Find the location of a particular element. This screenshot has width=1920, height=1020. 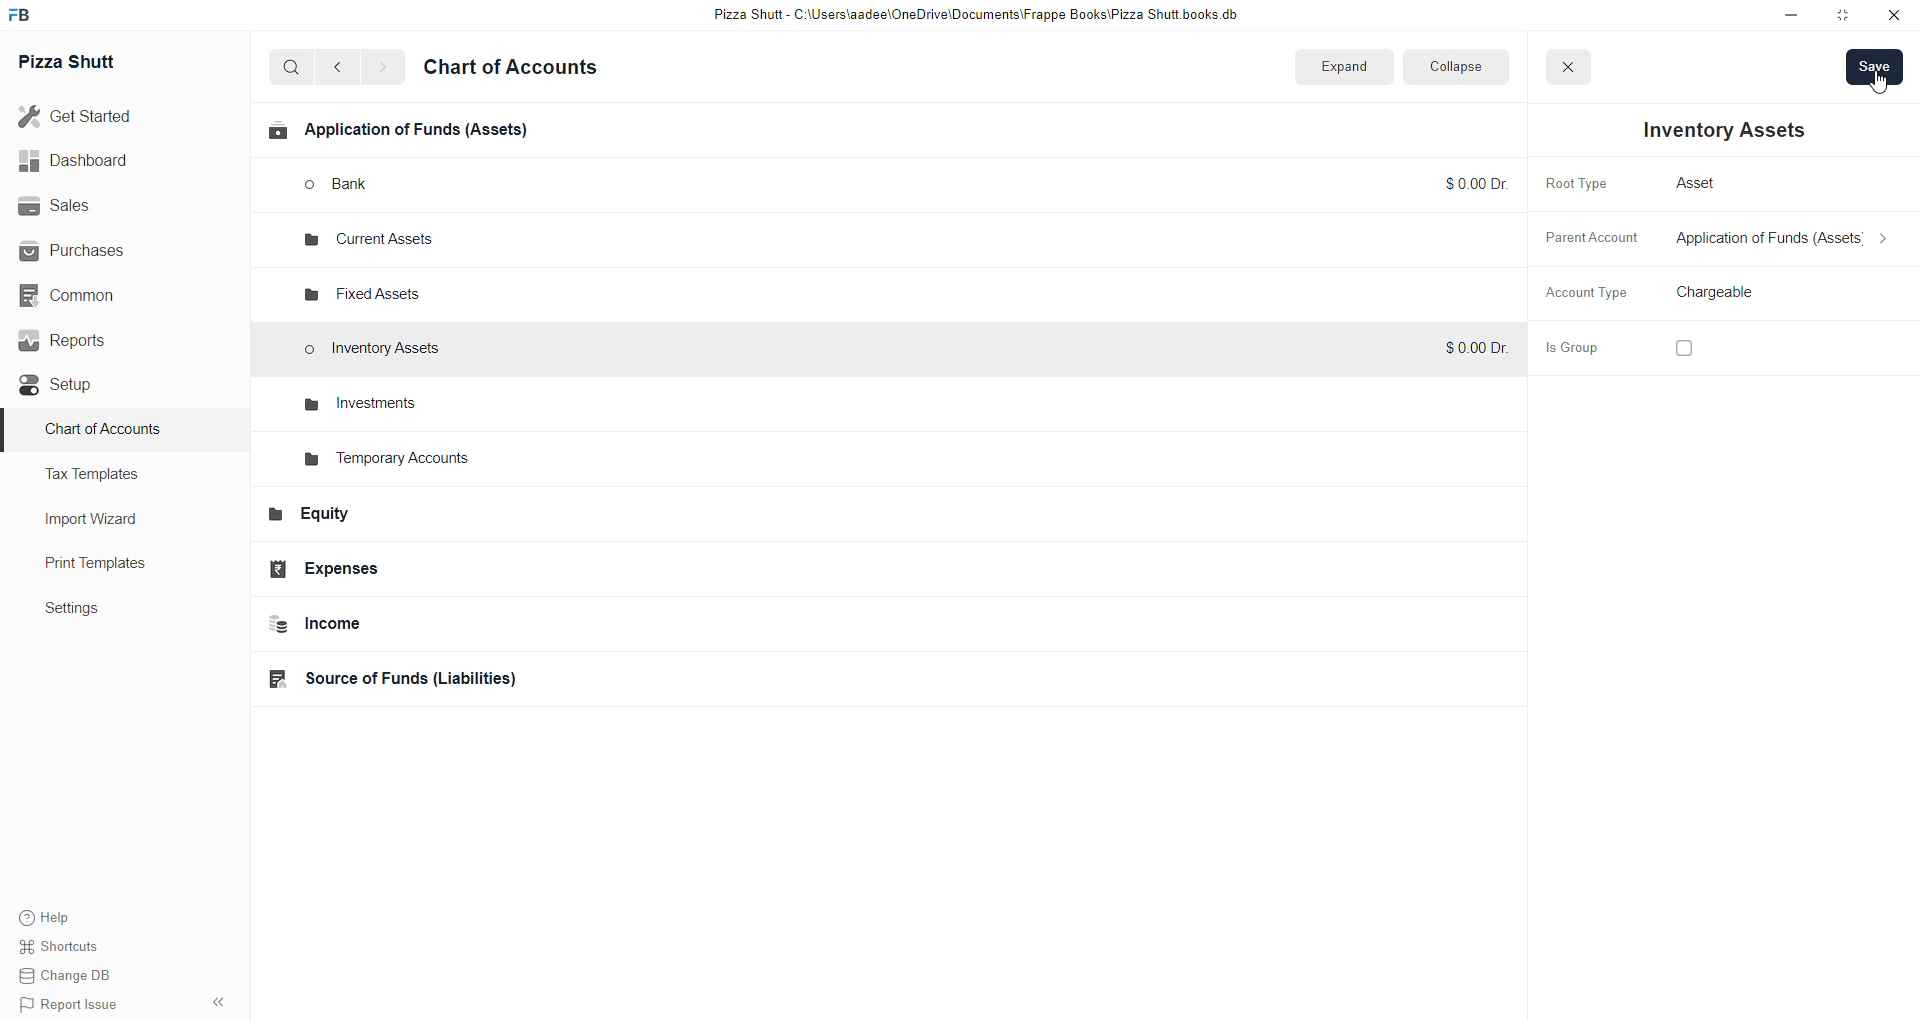

Account Type is located at coordinates (1574, 294).